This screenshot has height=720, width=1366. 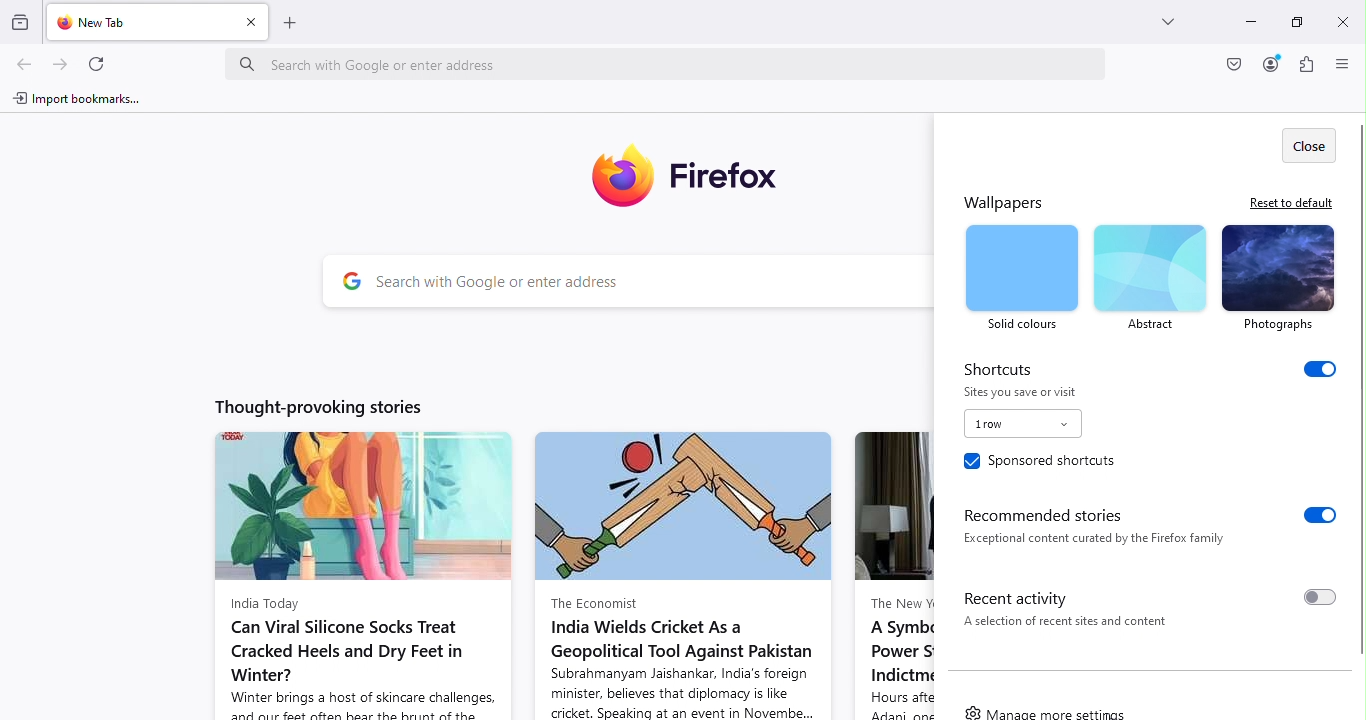 What do you see at coordinates (1231, 65) in the screenshot?
I see `Account` at bounding box center [1231, 65].